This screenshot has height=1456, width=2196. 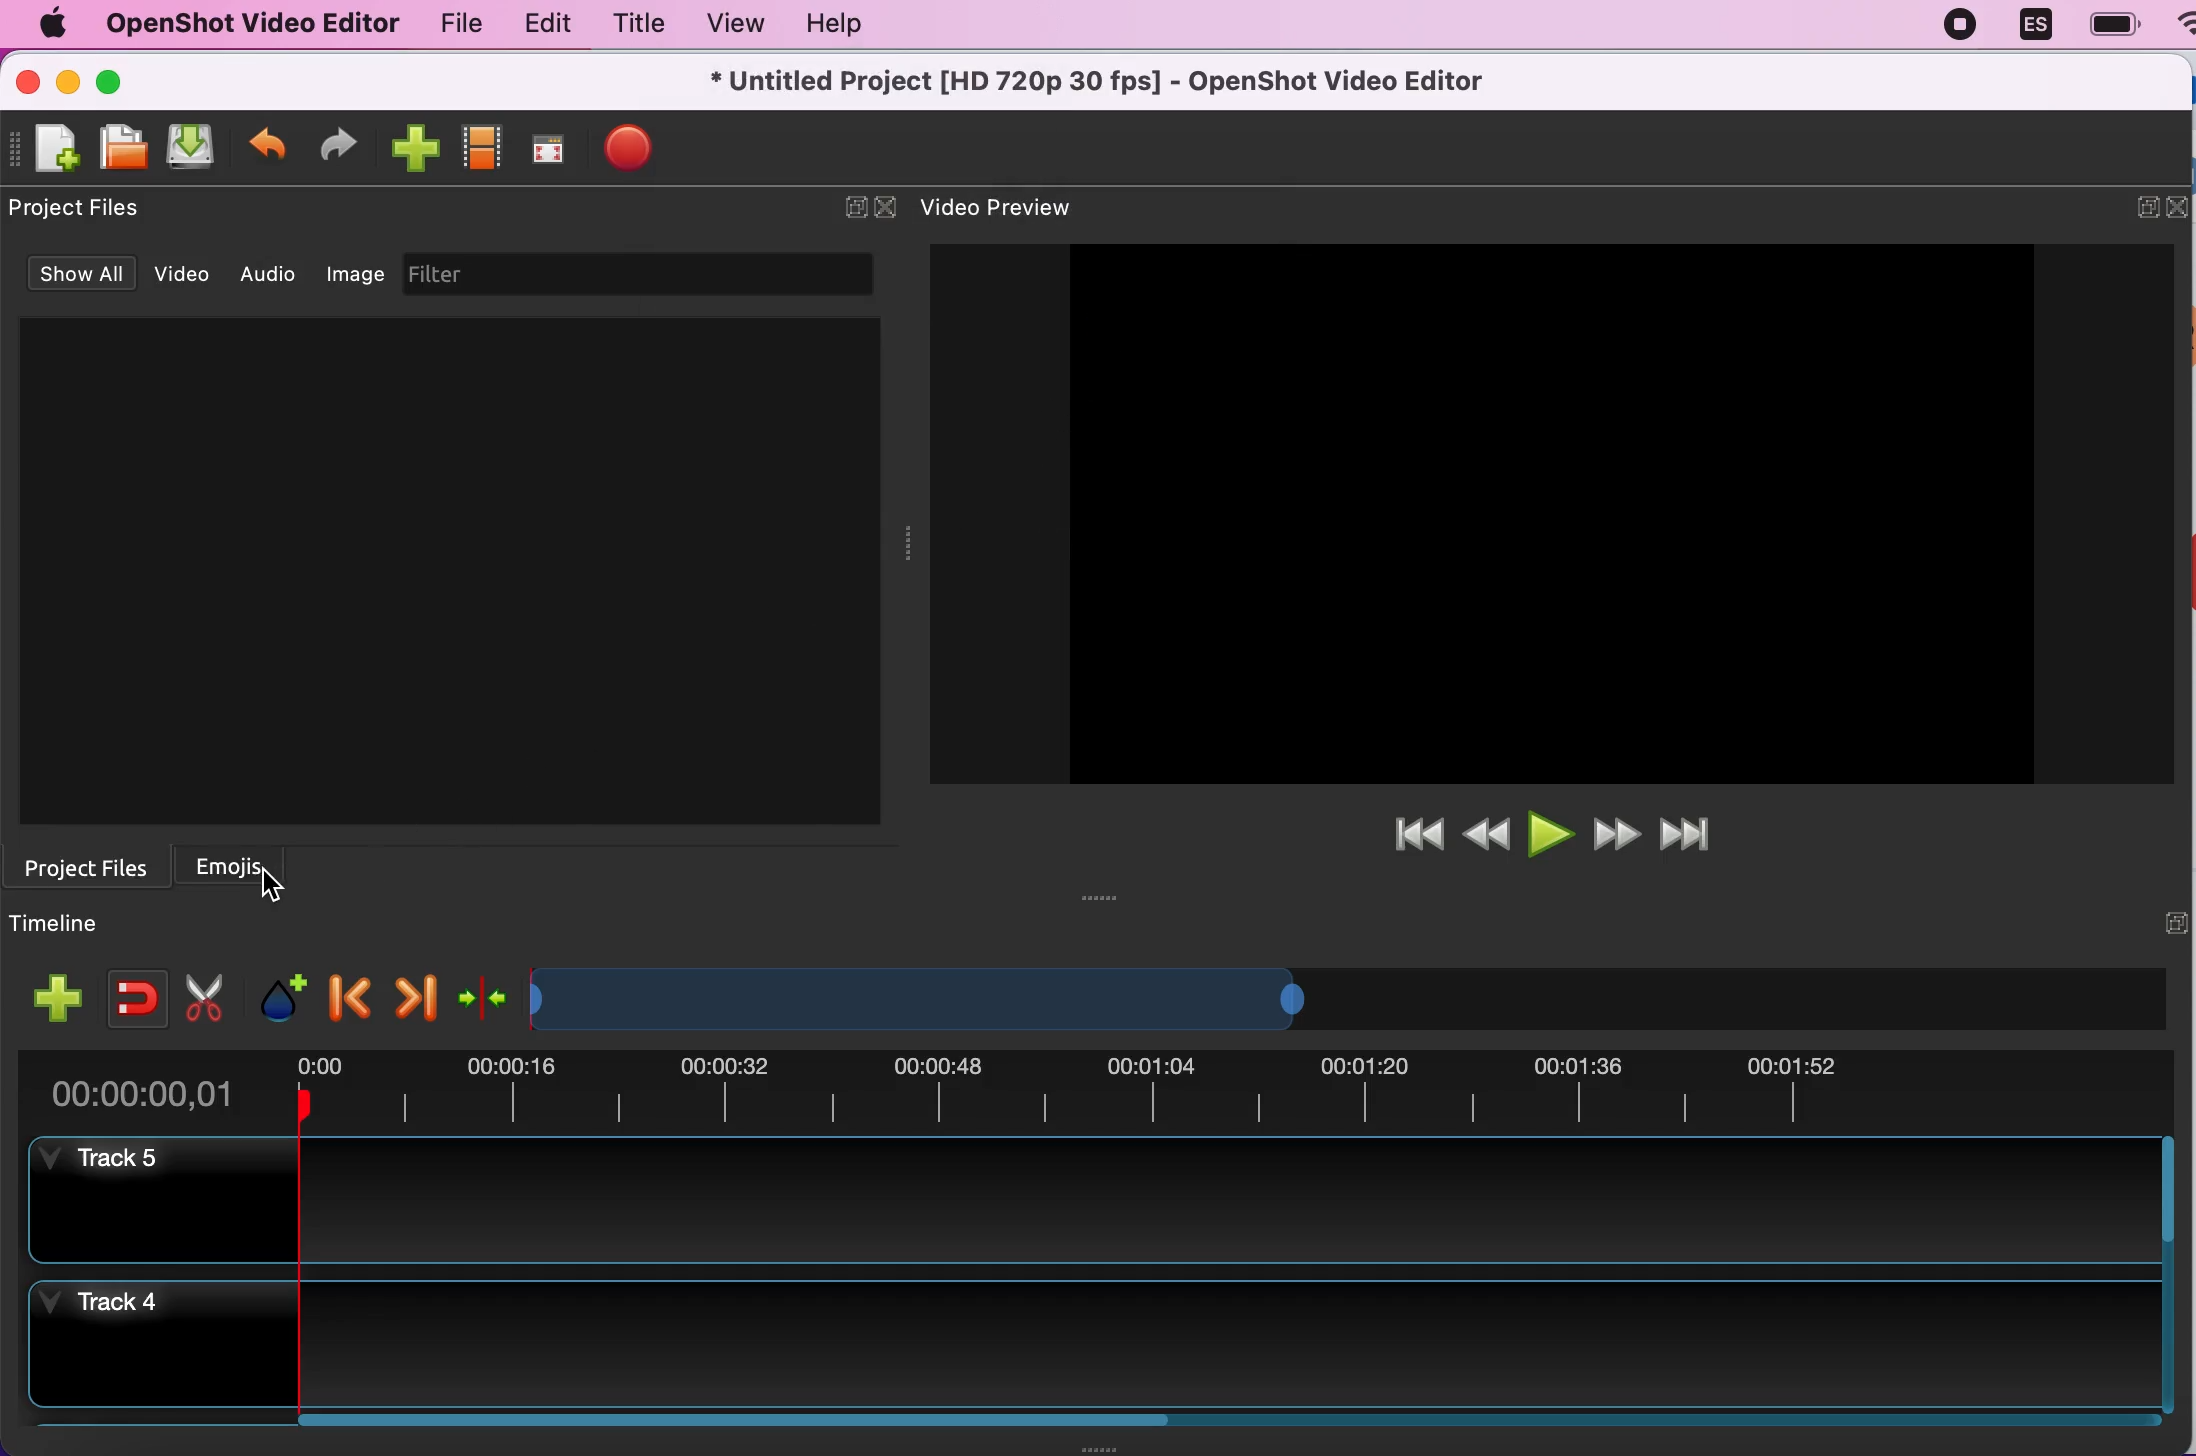 What do you see at coordinates (26, 87) in the screenshot?
I see `close` at bounding box center [26, 87].